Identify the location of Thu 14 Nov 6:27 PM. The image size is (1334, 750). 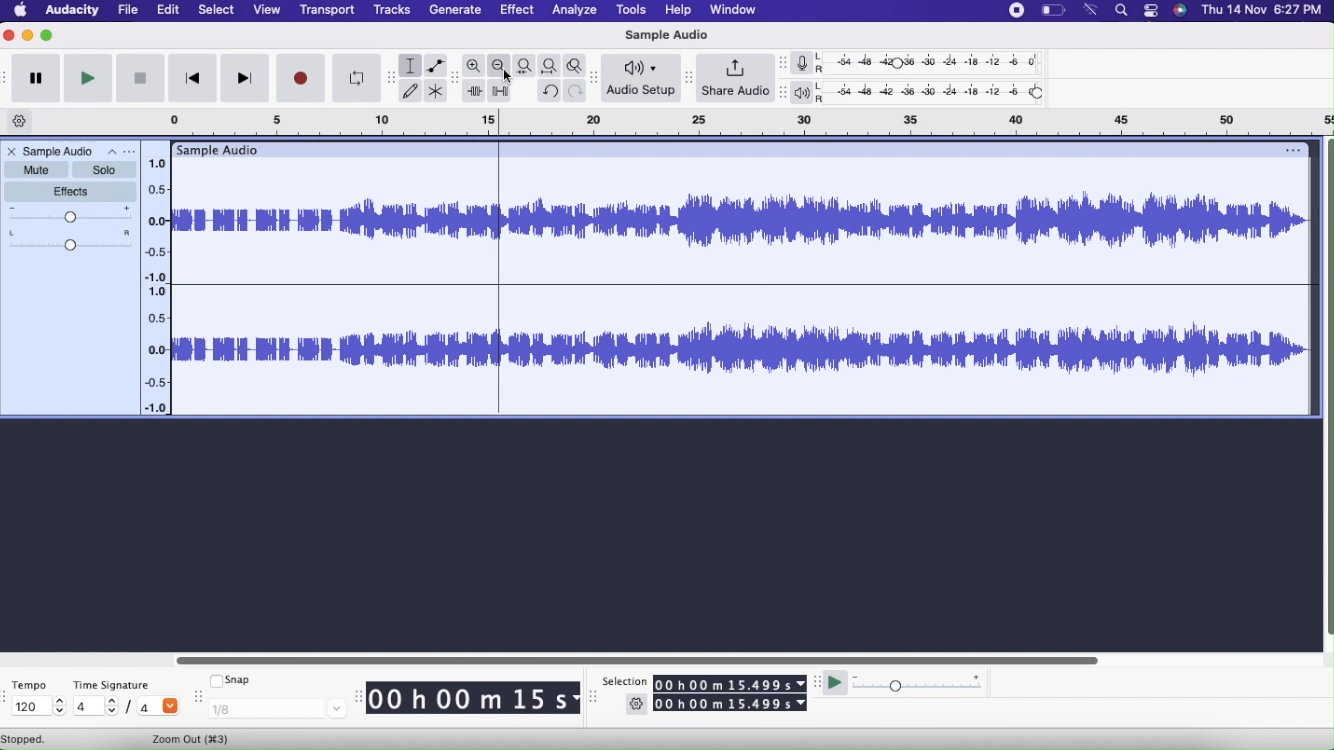
(1264, 12).